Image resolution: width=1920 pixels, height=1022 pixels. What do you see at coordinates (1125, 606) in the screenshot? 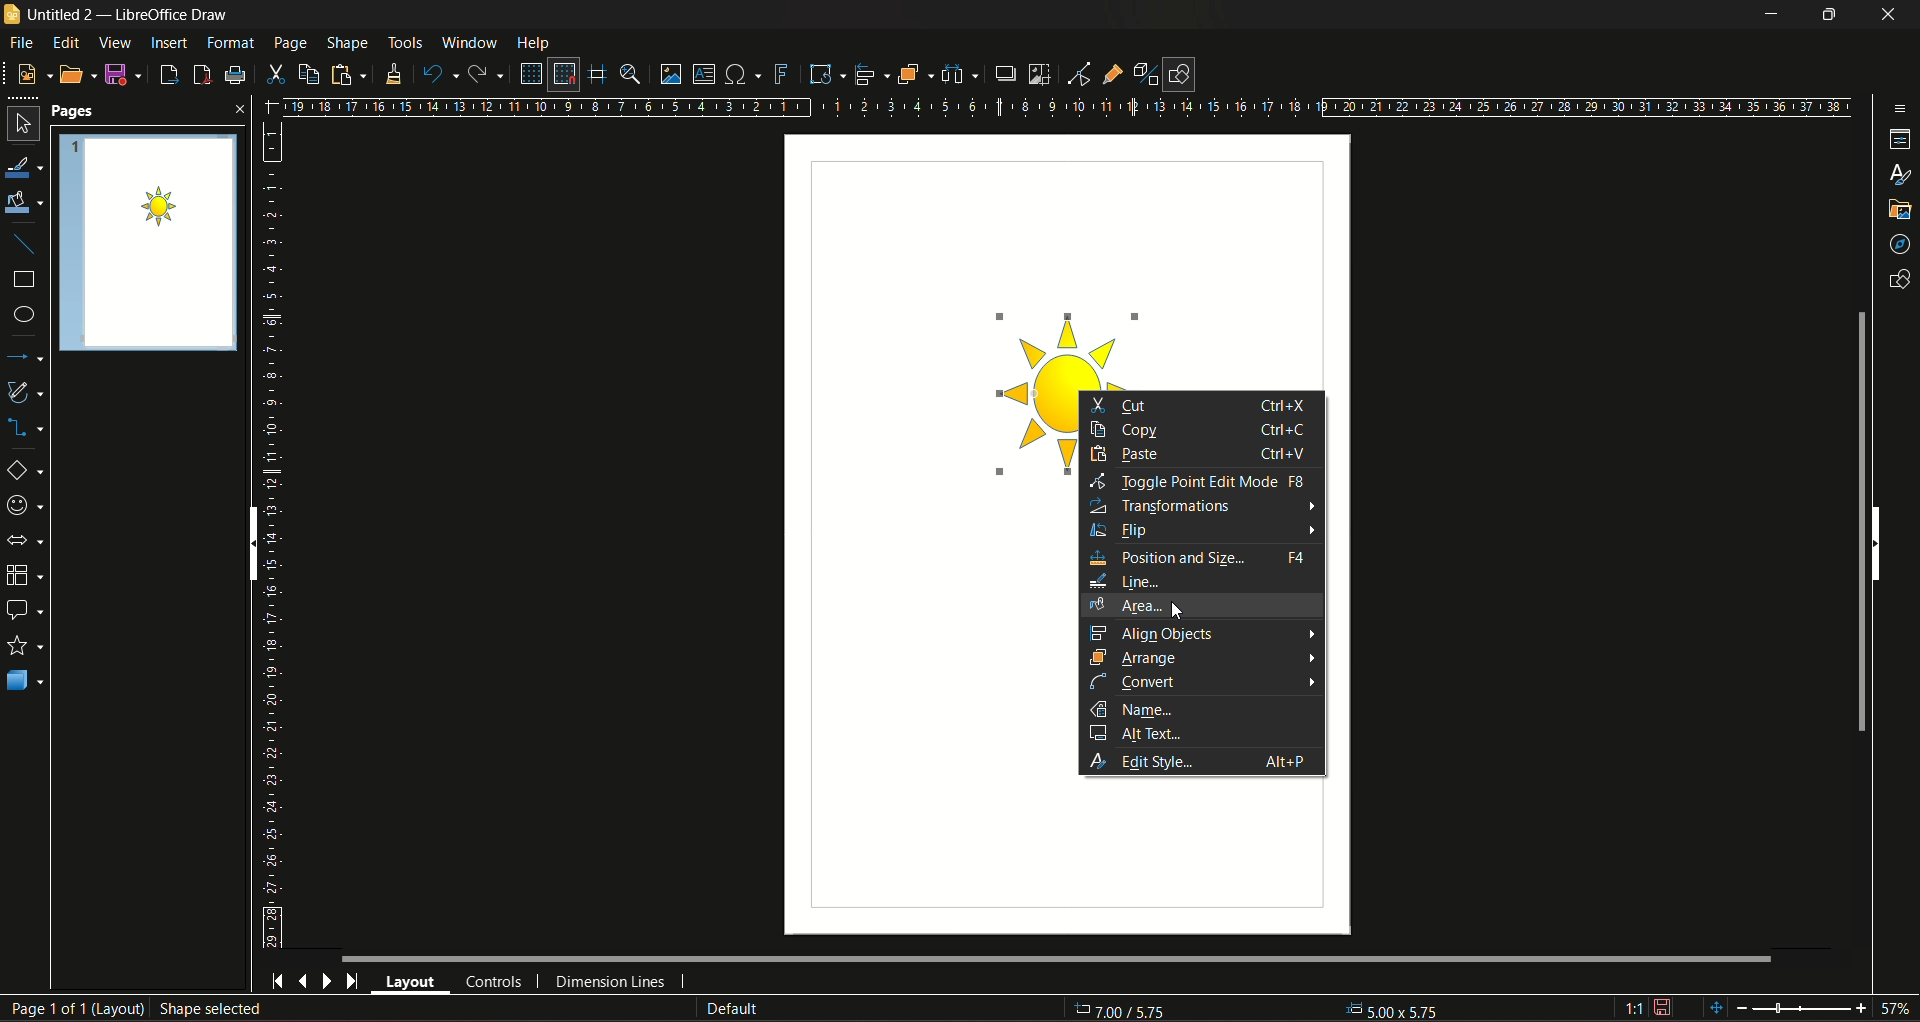
I see `area` at bounding box center [1125, 606].